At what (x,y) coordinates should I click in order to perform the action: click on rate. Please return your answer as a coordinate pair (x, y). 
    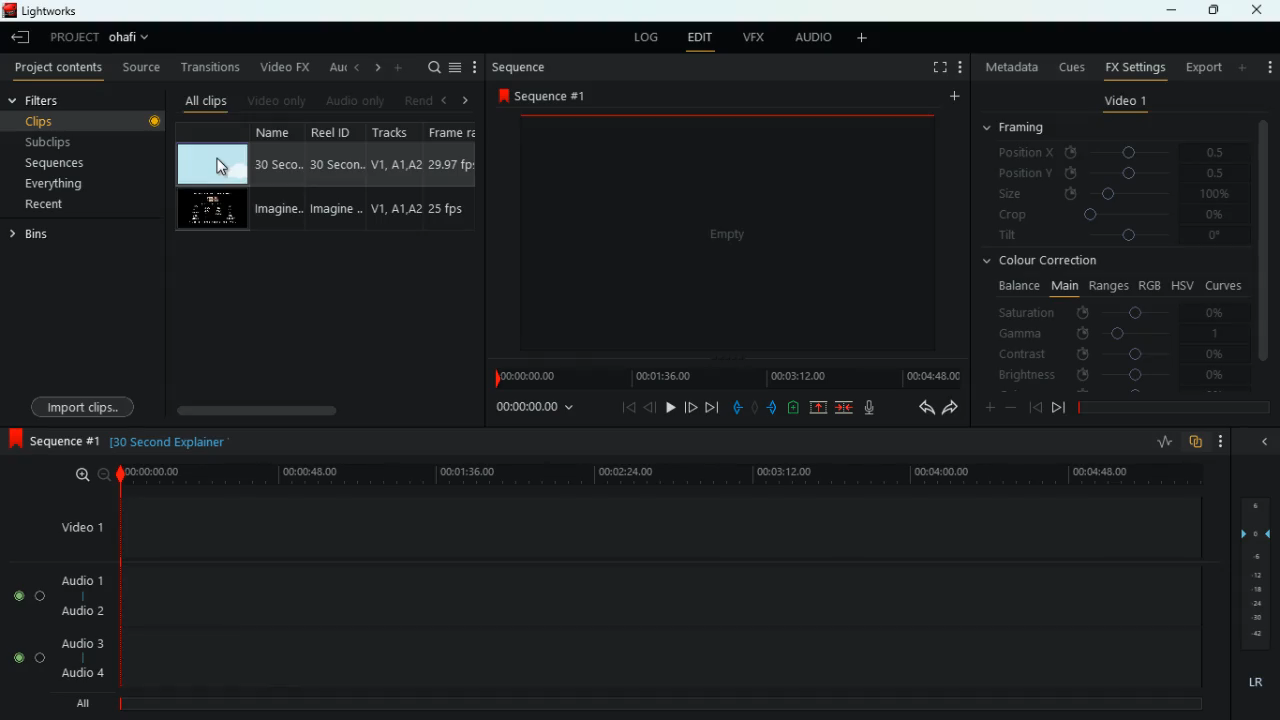
    Looking at the image, I should click on (1161, 442).